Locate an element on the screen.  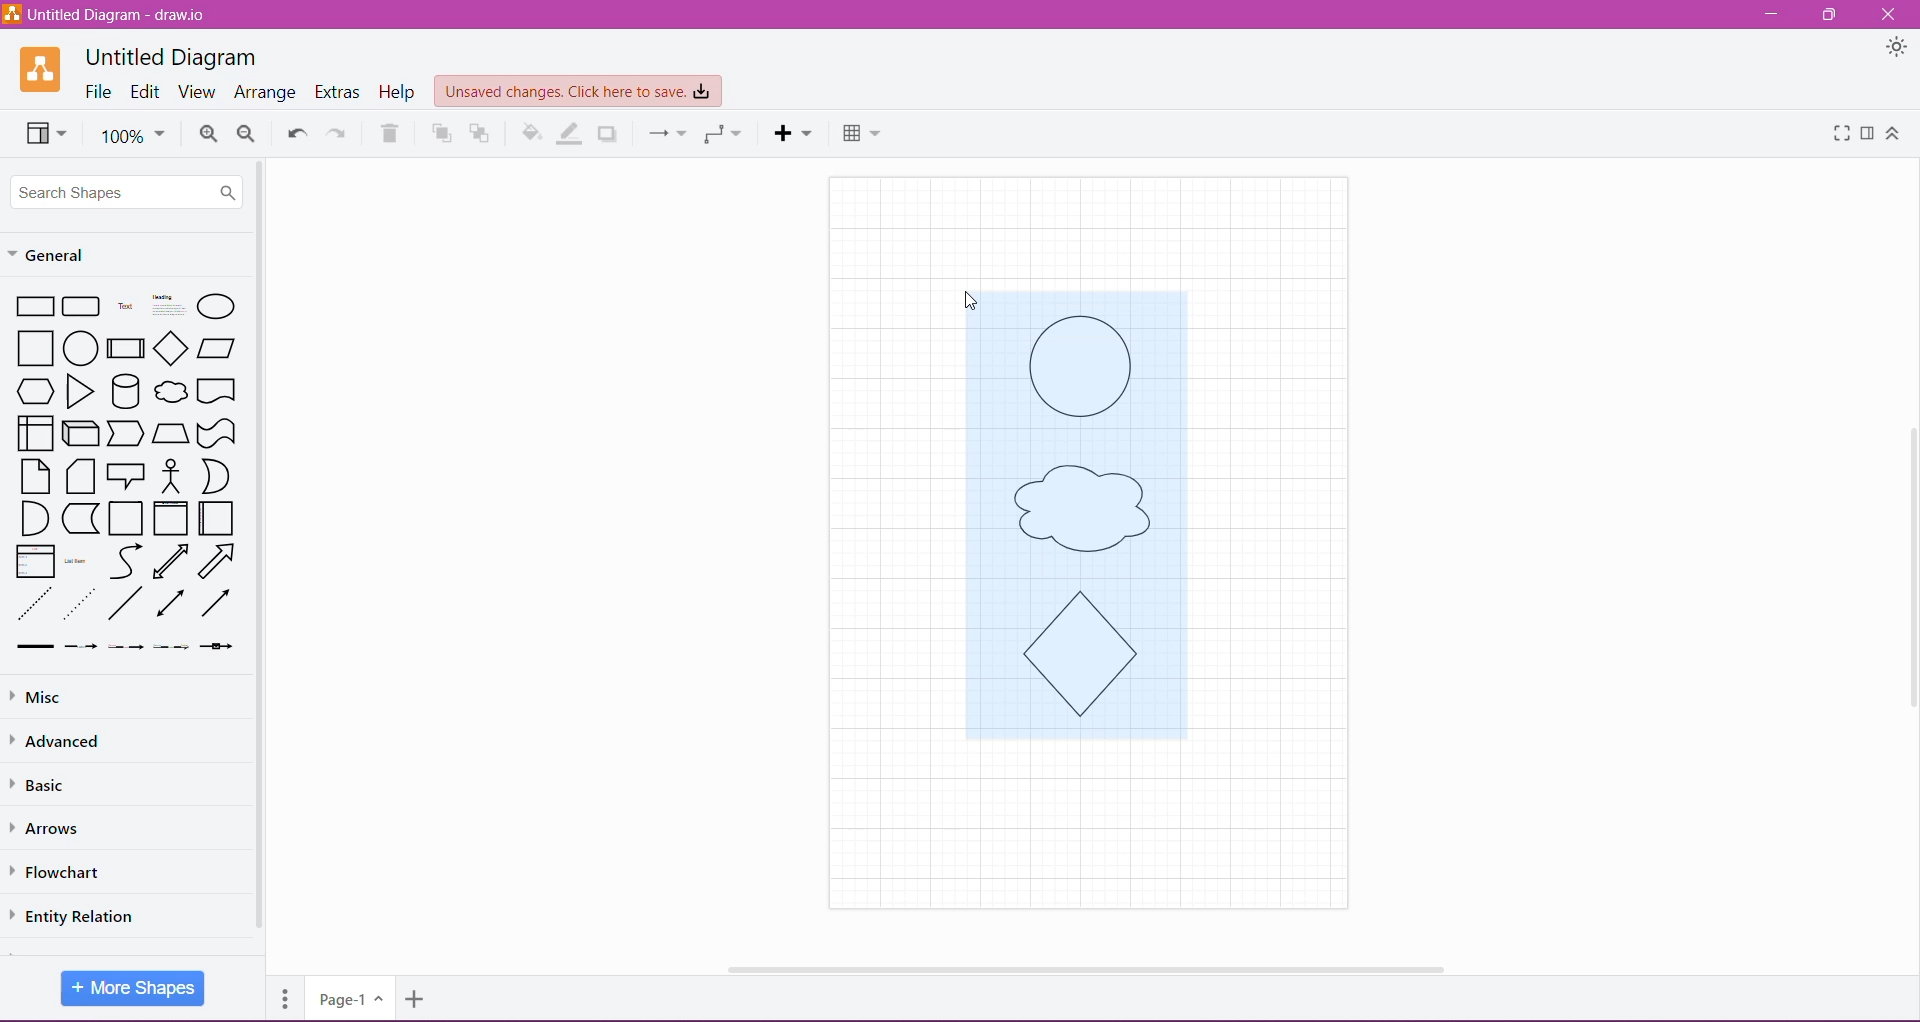
Line Color is located at coordinates (571, 133).